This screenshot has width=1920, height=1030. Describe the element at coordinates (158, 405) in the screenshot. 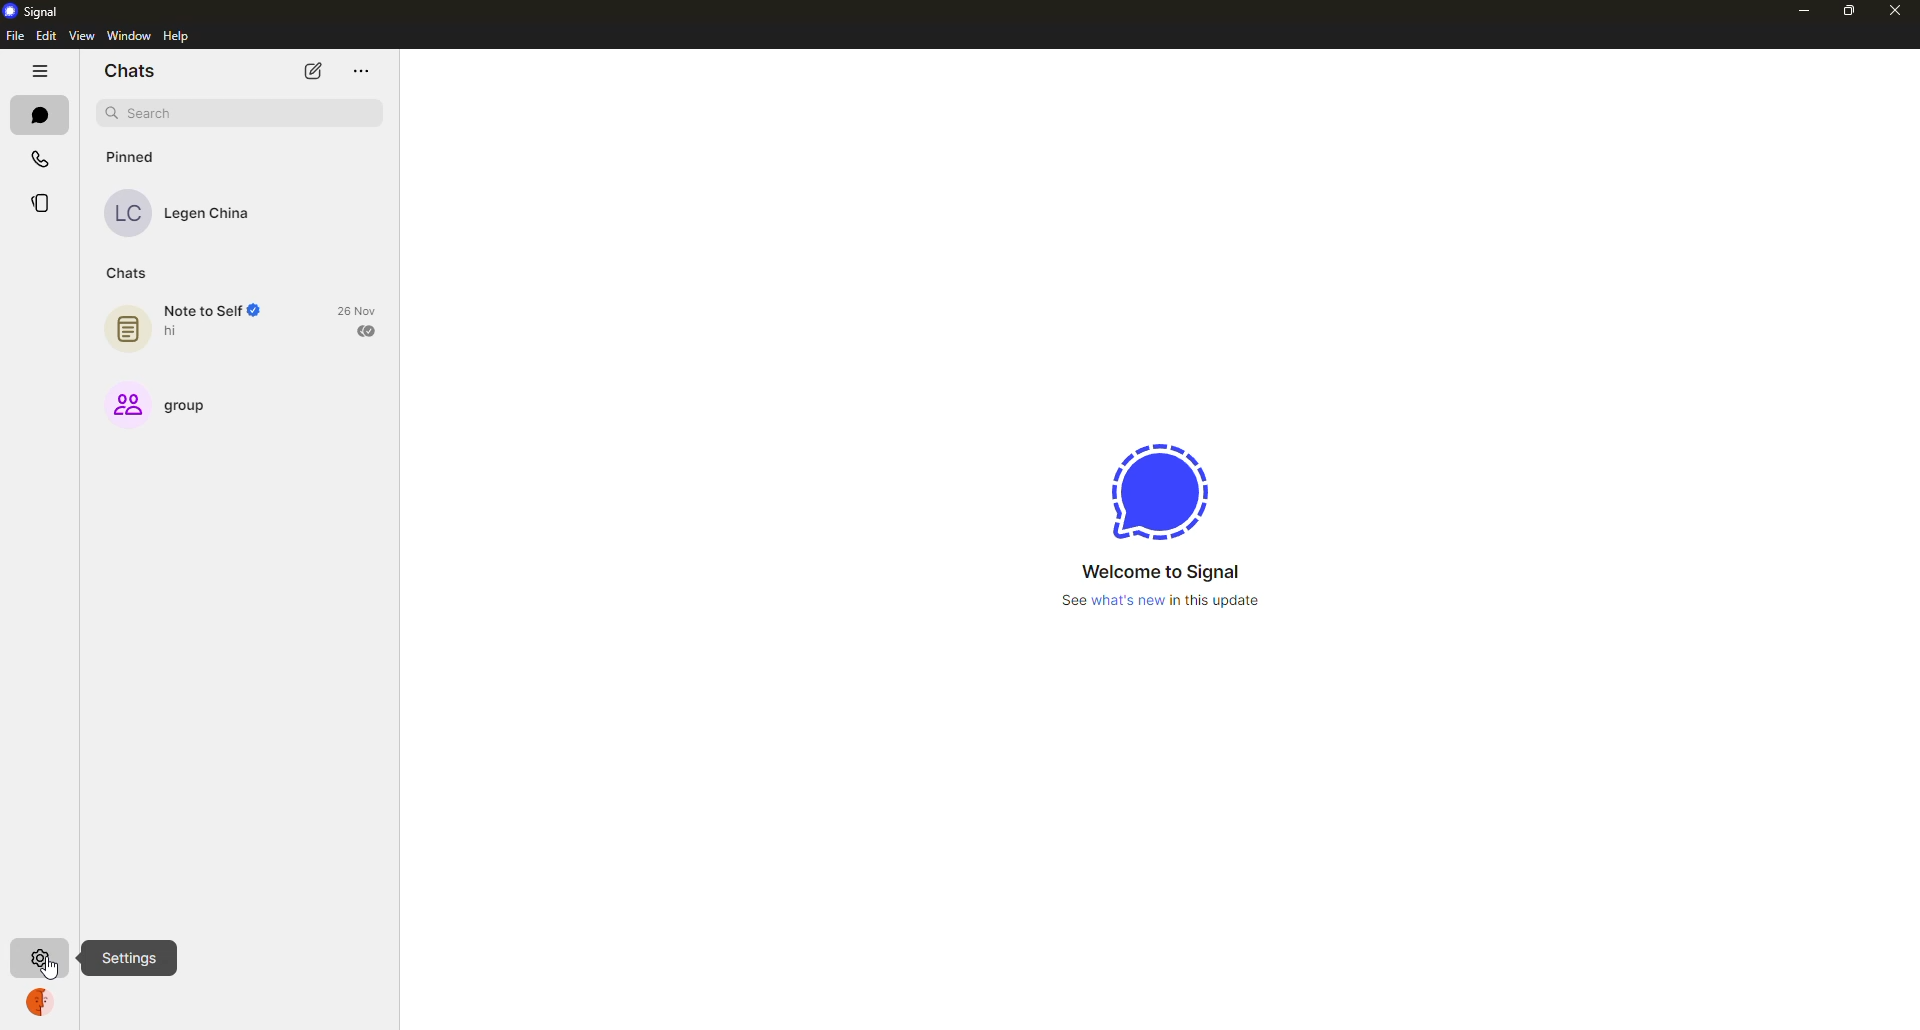

I see `group` at that location.